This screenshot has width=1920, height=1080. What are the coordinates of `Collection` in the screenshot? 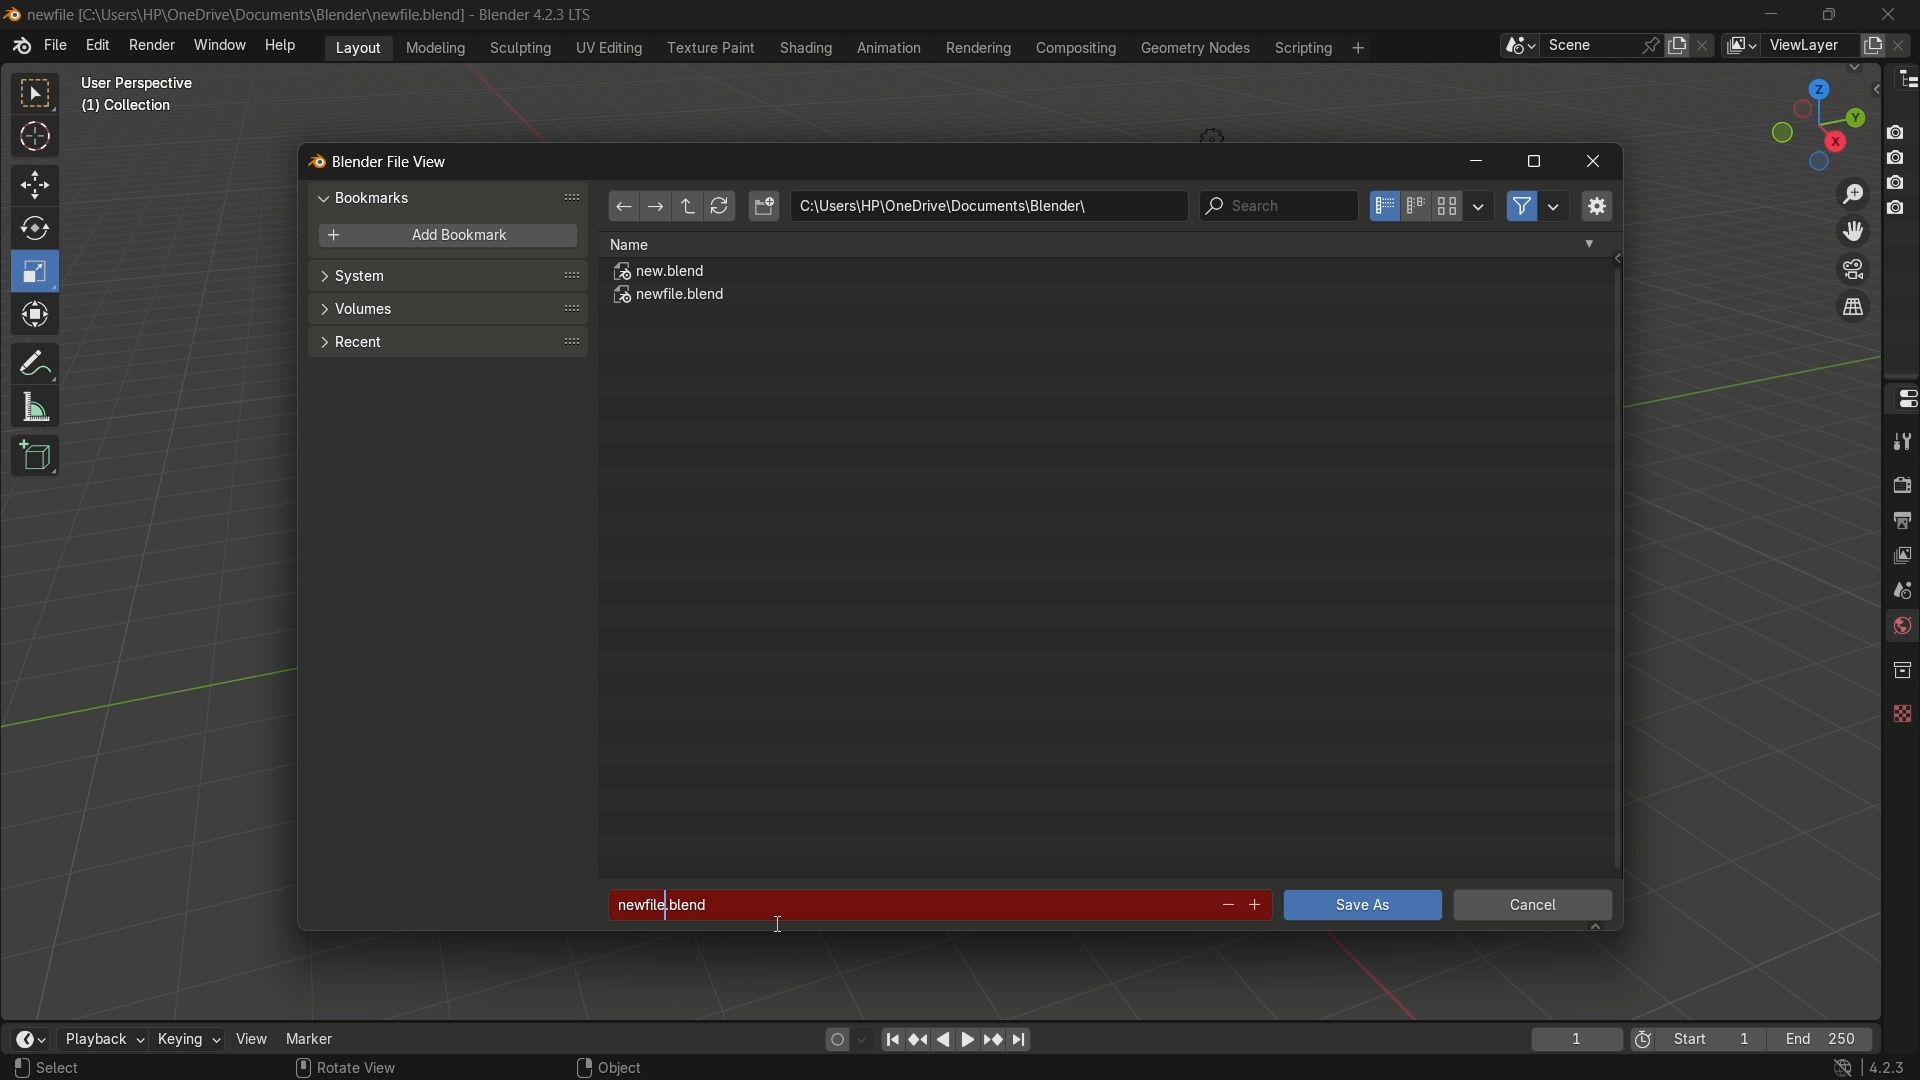 It's located at (130, 110).